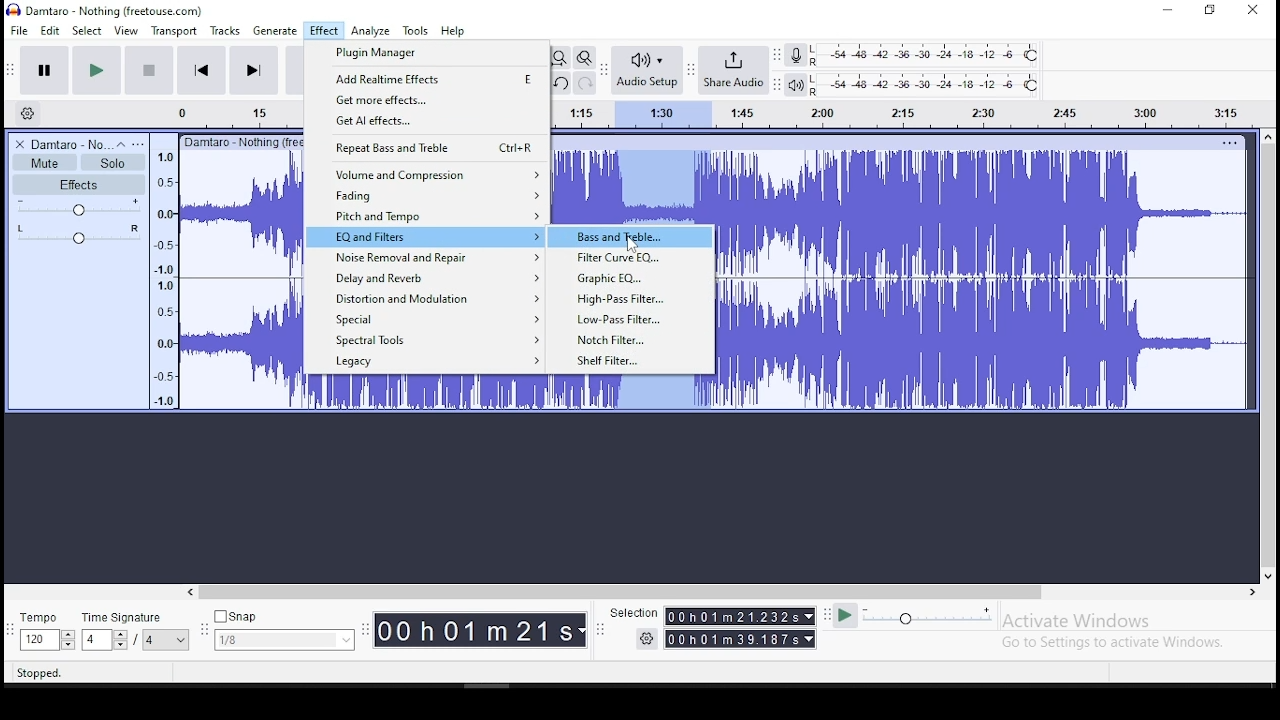 The height and width of the screenshot is (720, 1280). Describe the element at coordinates (428, 363) in the screenshot. I see `legacy` at that location.